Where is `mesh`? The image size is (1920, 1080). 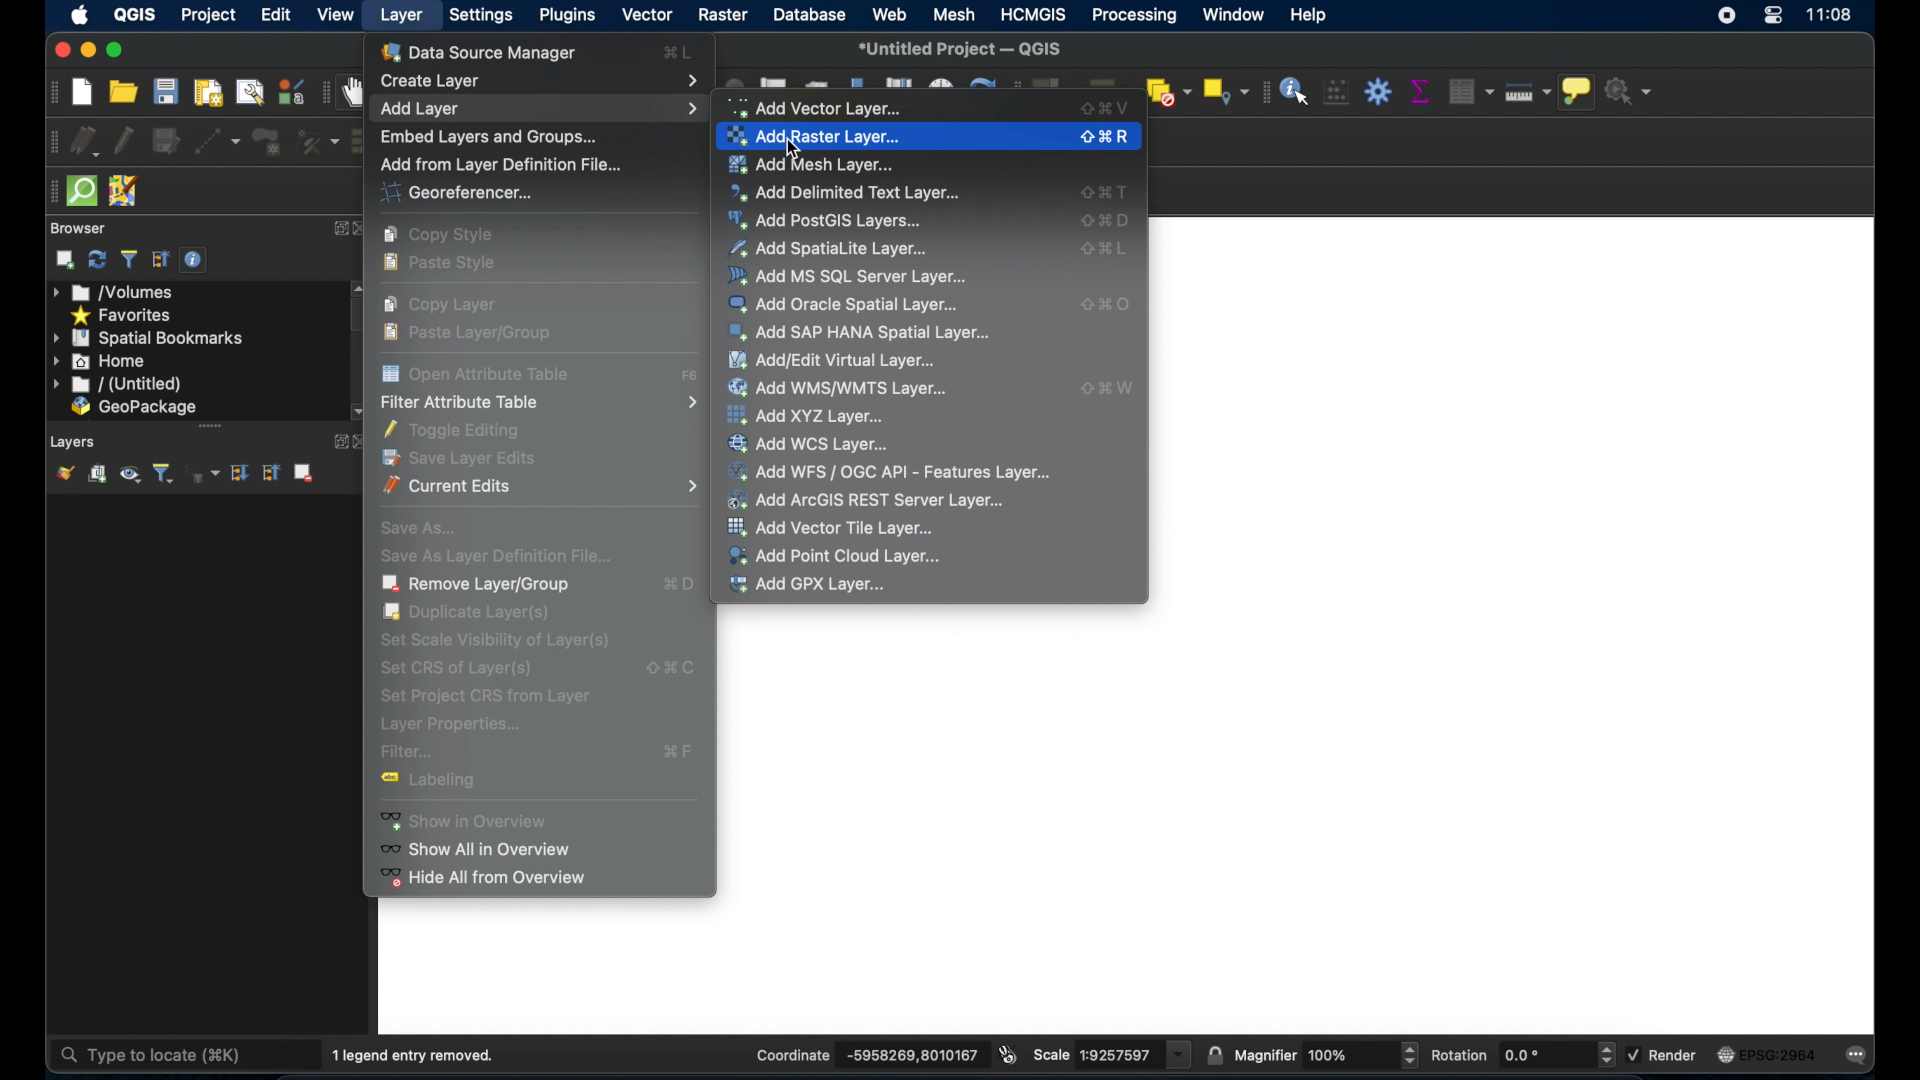
mesh is located at coordinates (952, 16).